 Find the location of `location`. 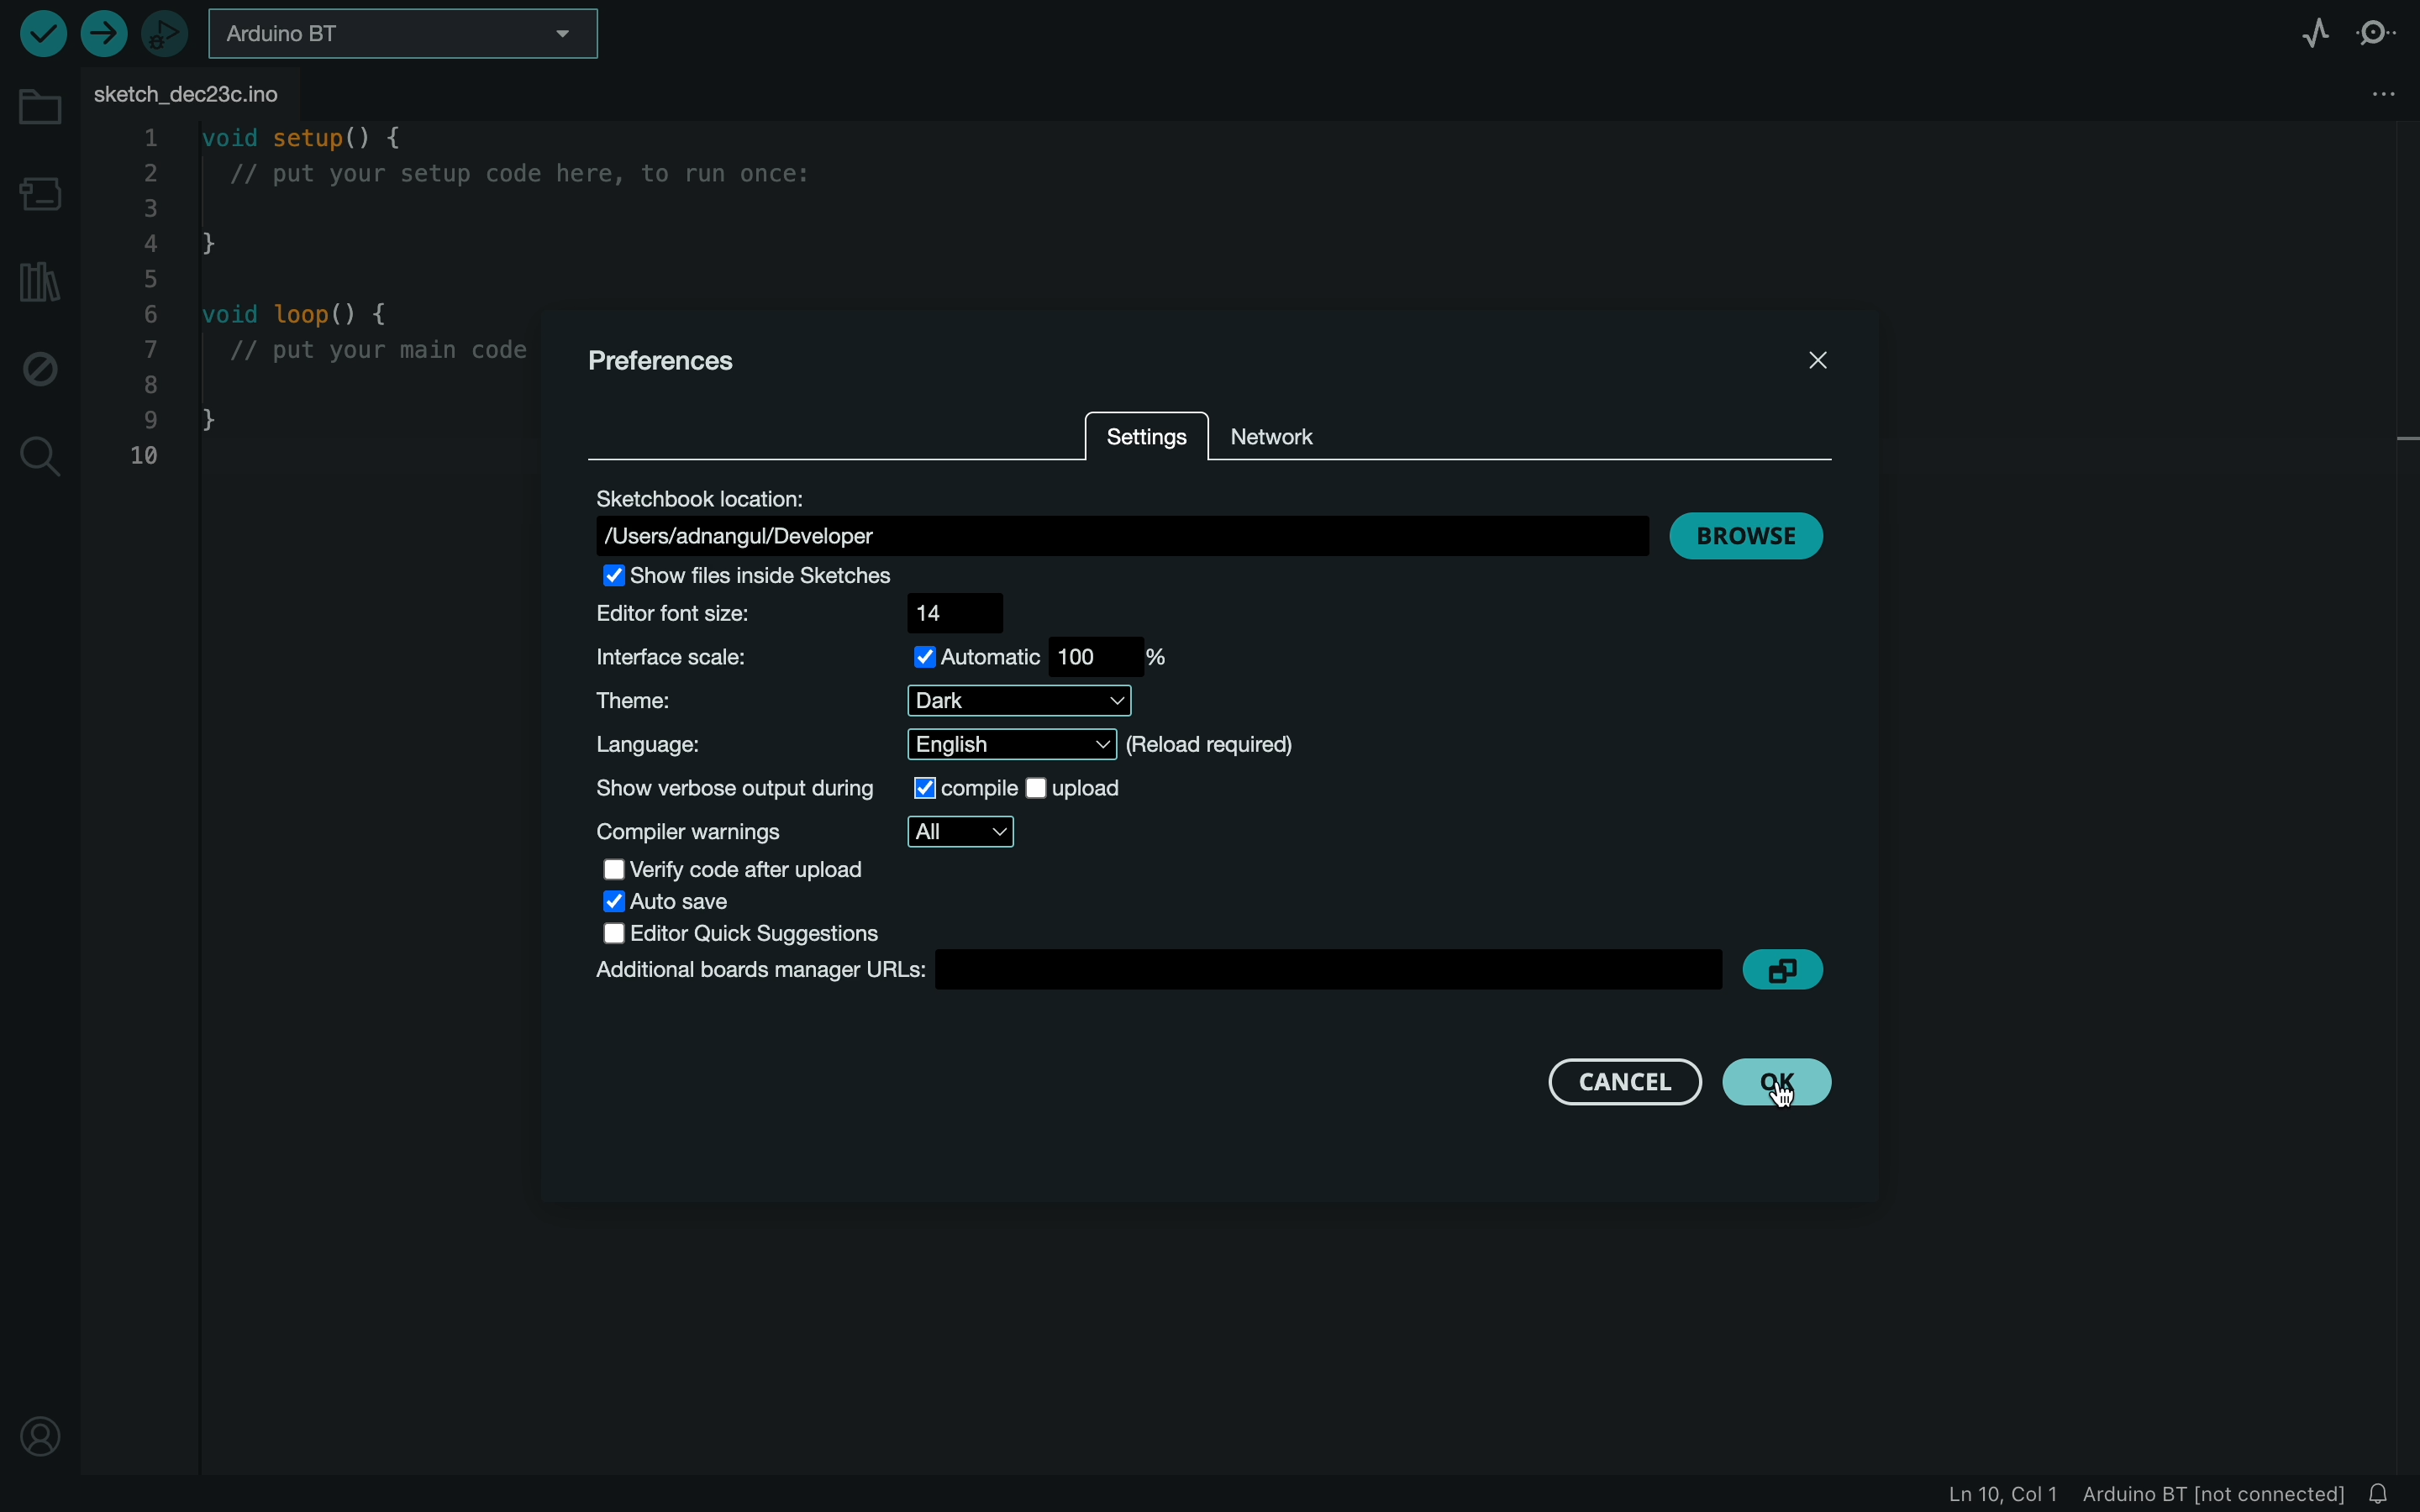

location is located at coordinates (1117, 517).